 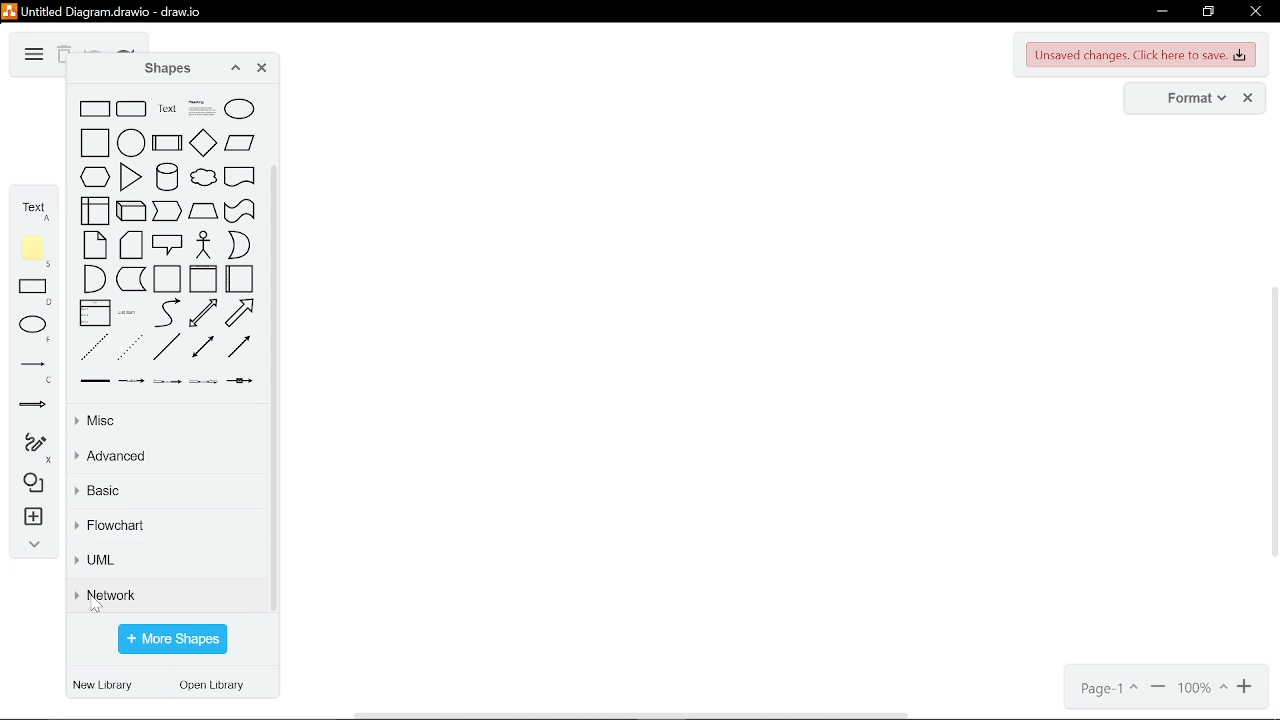 I want to click on lines, so click(x=33, y=371).